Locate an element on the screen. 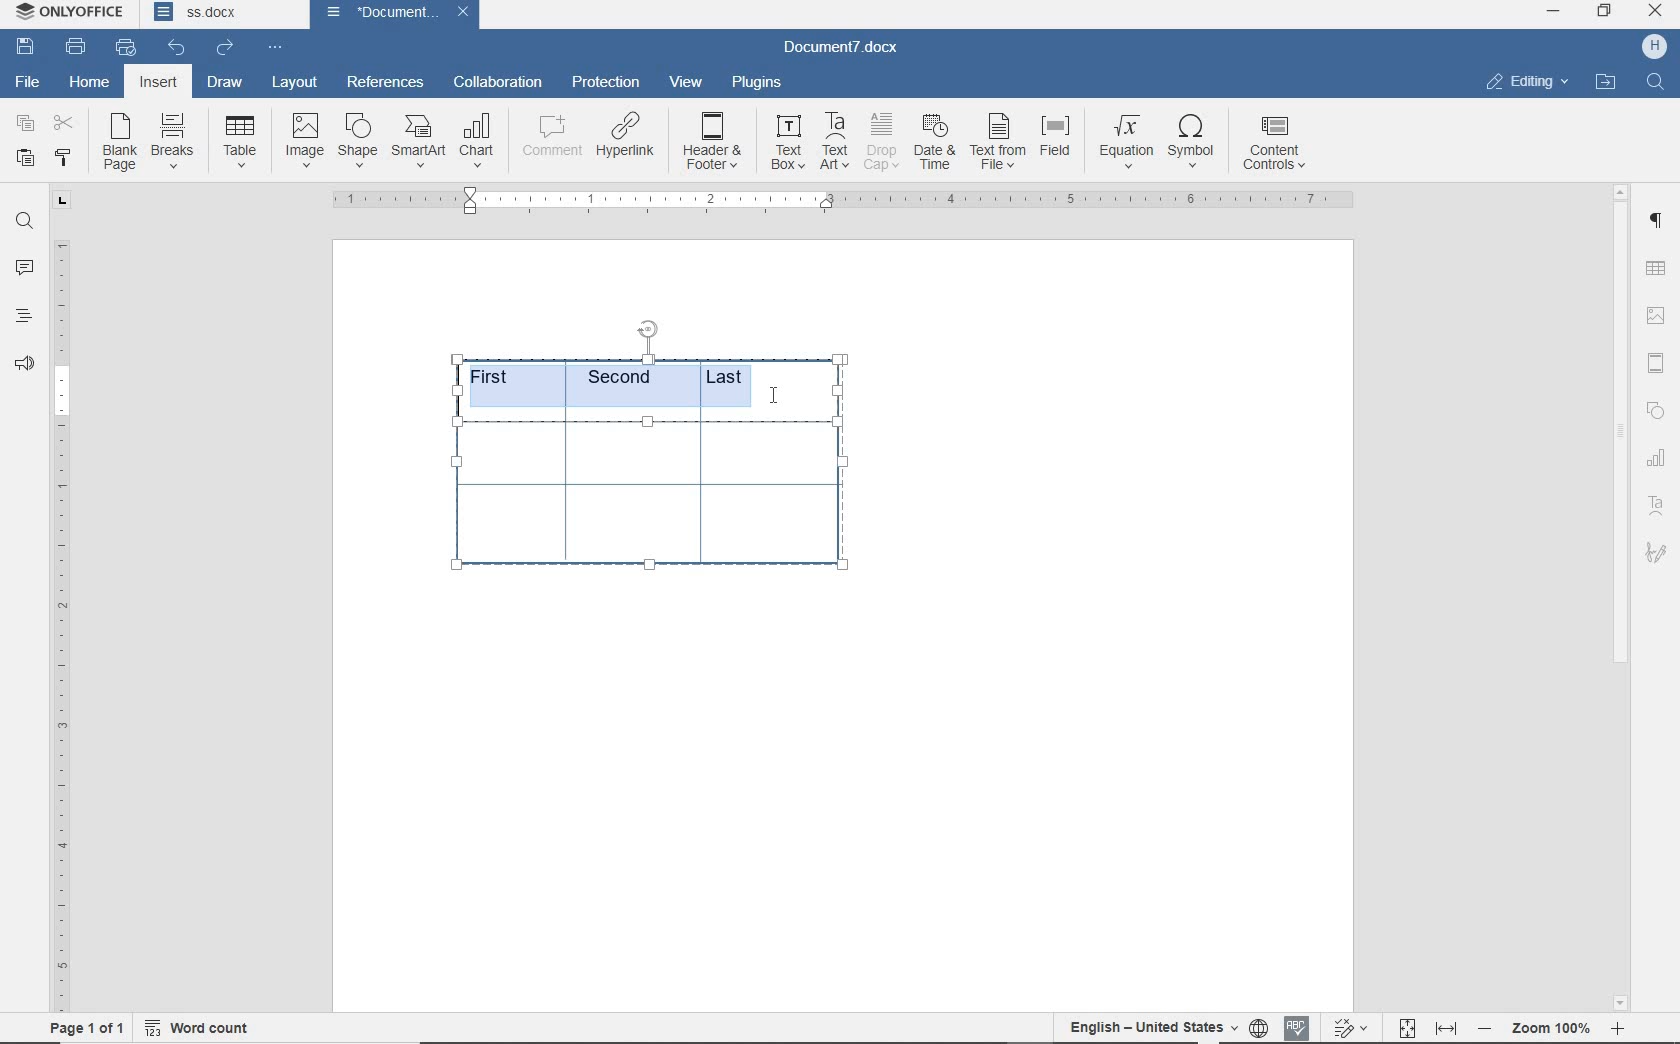 The width and height of the screenshot is (1680, 1044). text box is located at coordinates (786, 142).